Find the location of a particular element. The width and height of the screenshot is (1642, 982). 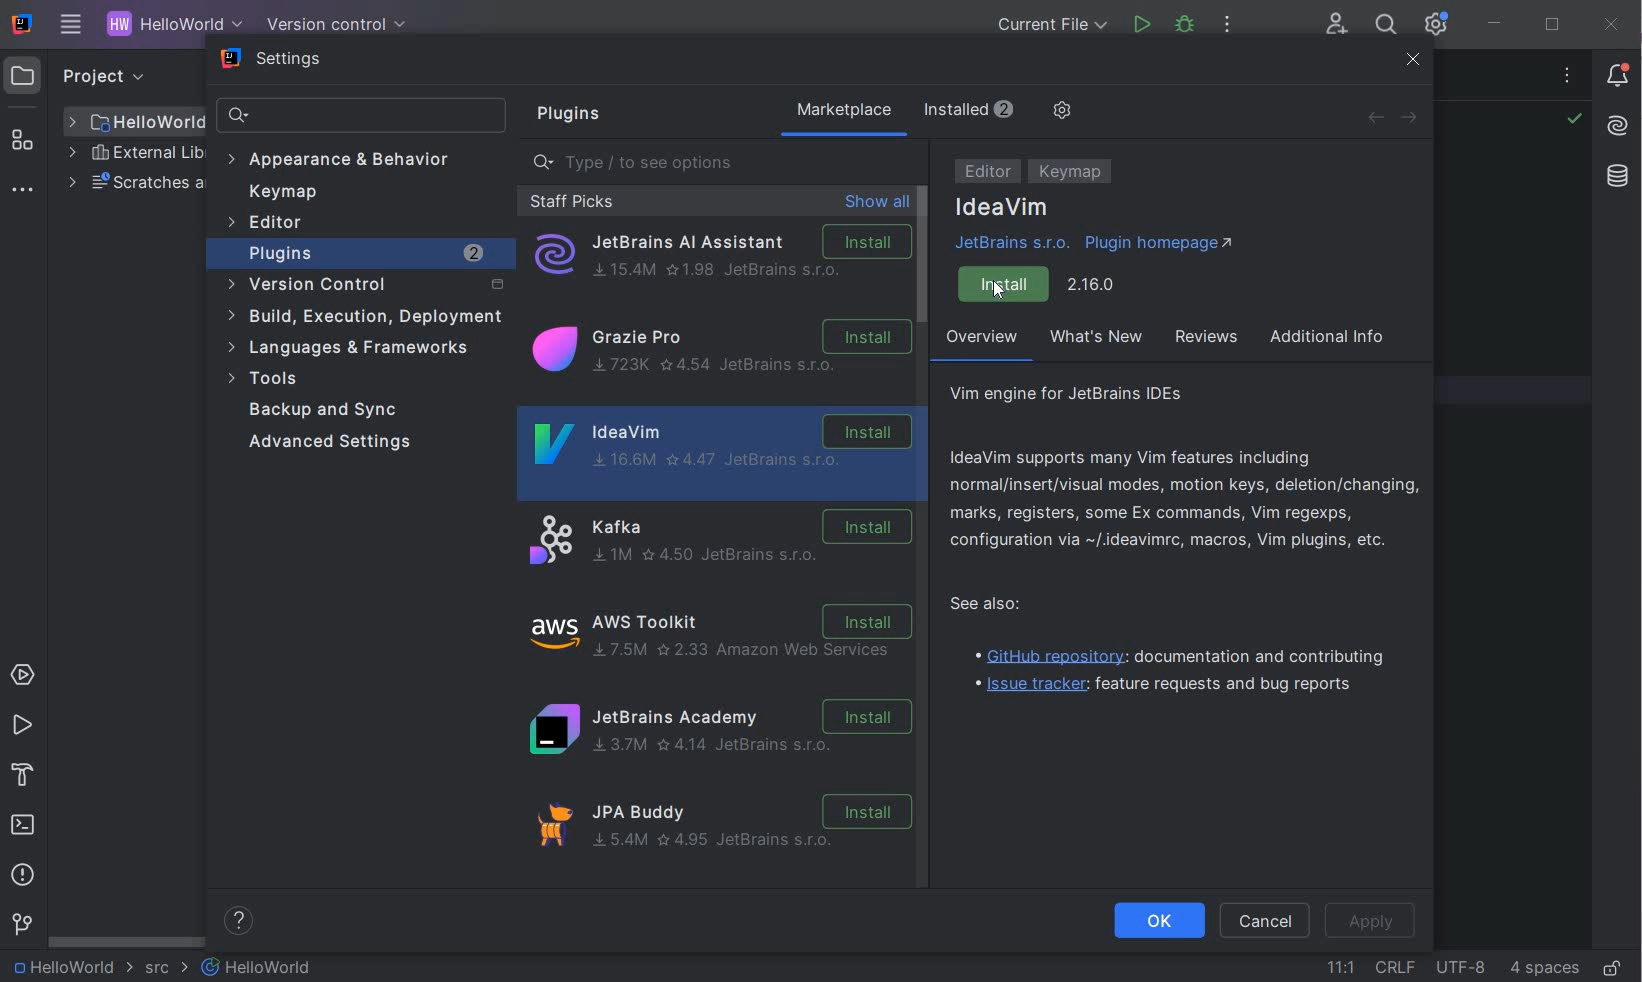

JetBrains ACADEMY Installation is located at coordinates (718, 731).